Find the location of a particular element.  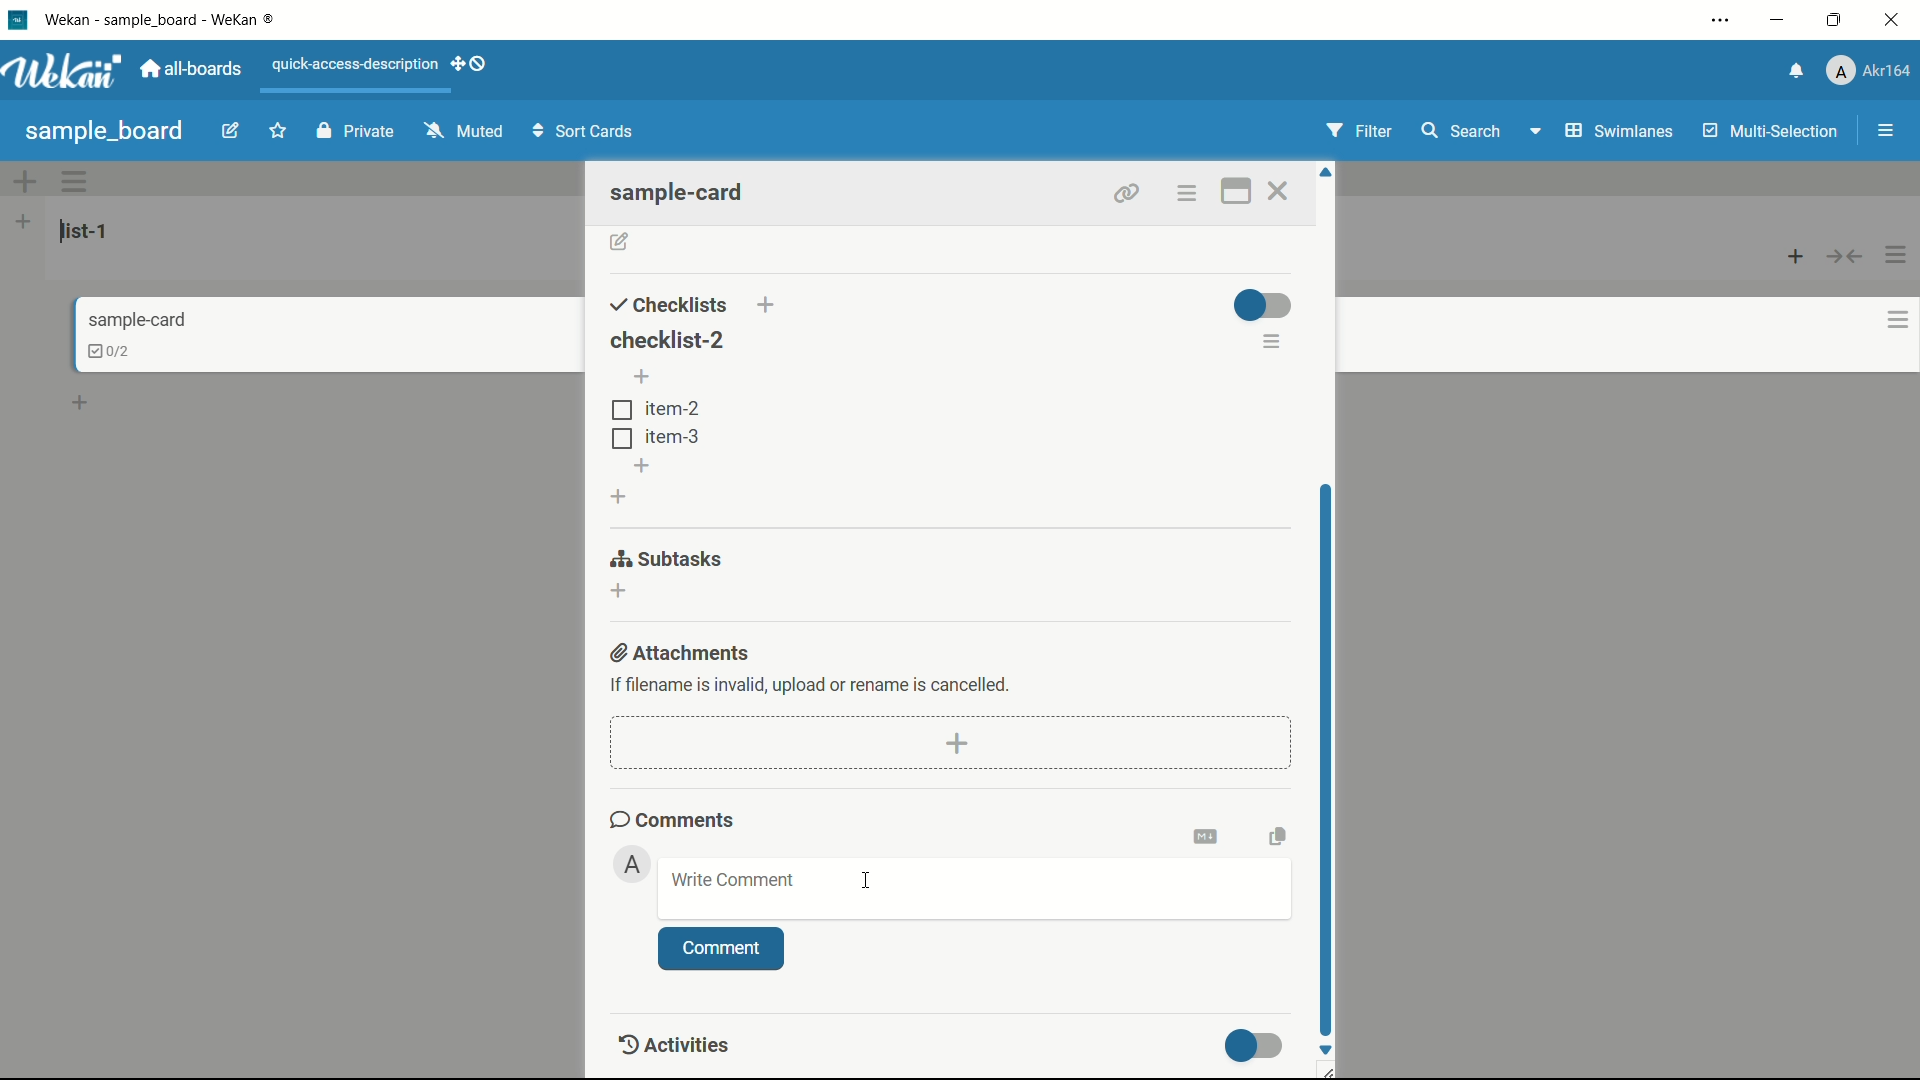

text is located at coordinates (812, 683).